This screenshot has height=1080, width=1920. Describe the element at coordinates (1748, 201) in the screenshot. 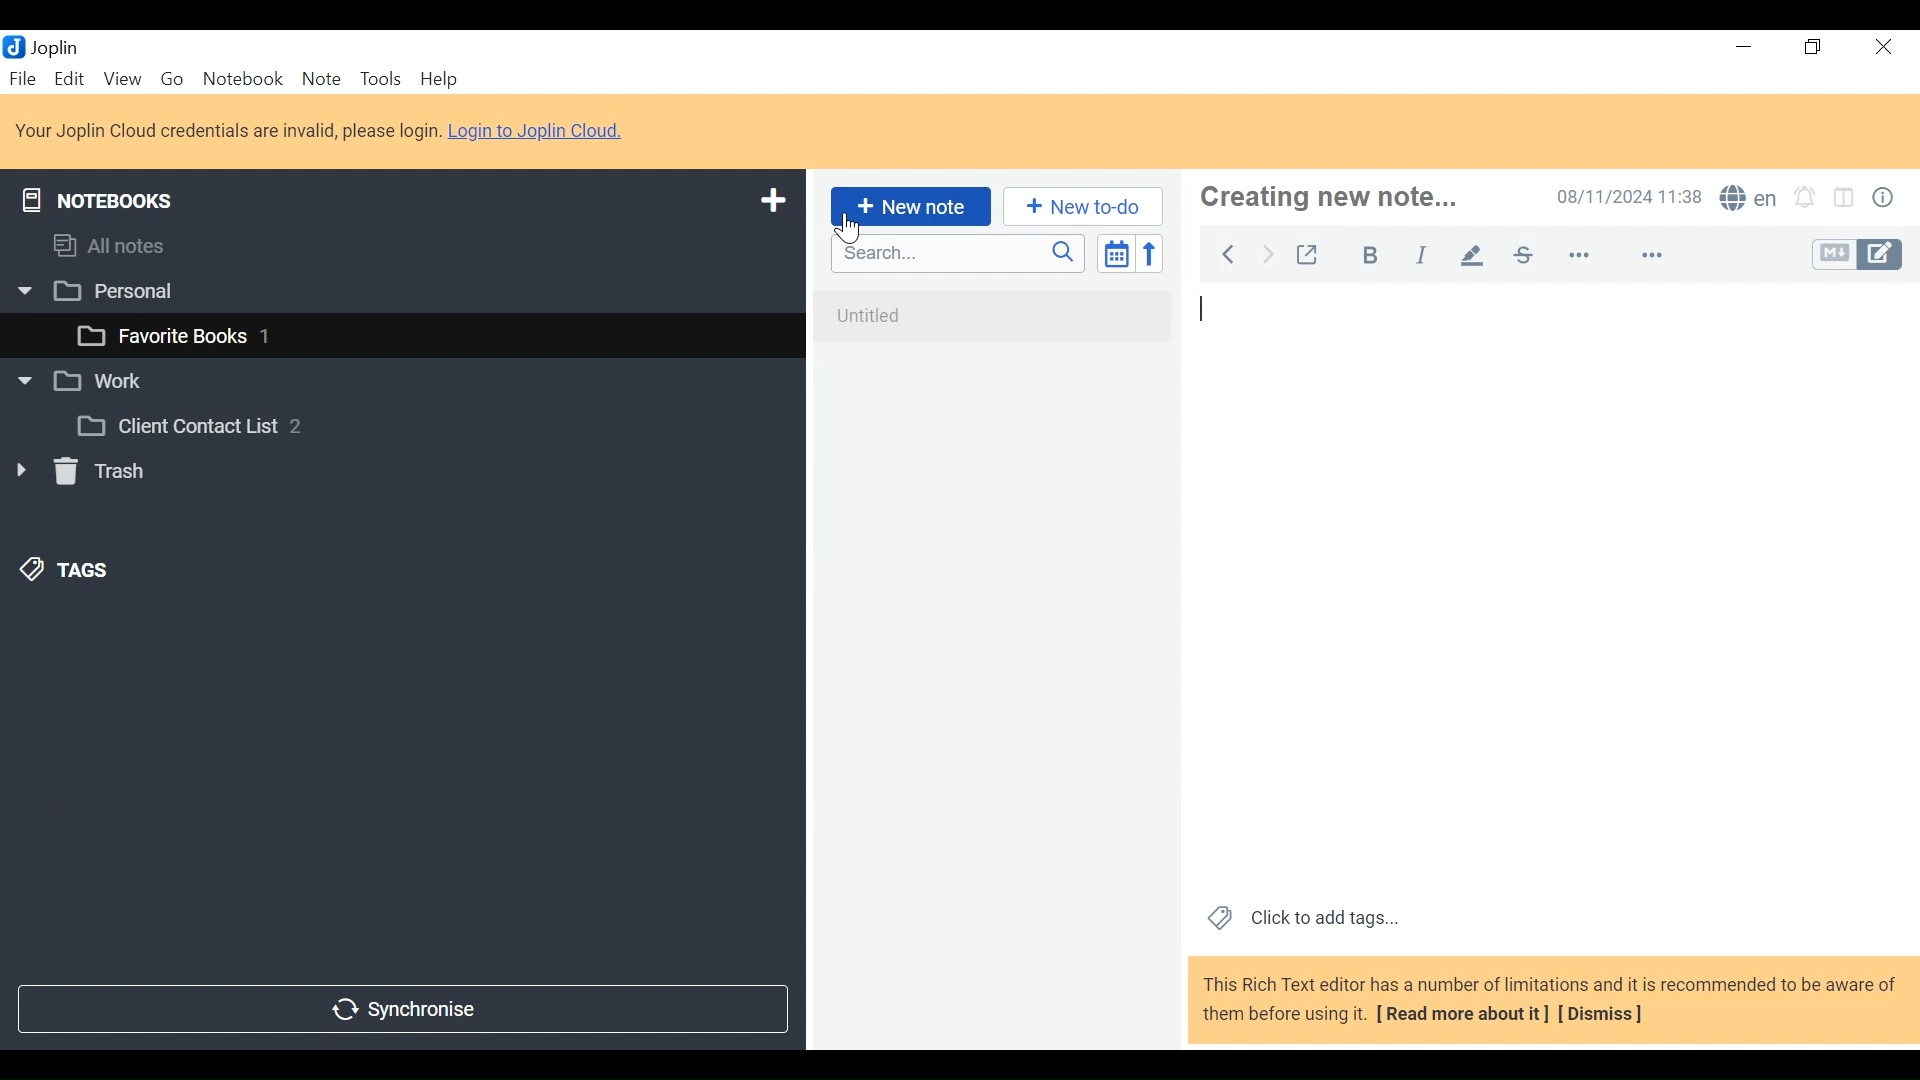

I see `Spell Checker` at that location.